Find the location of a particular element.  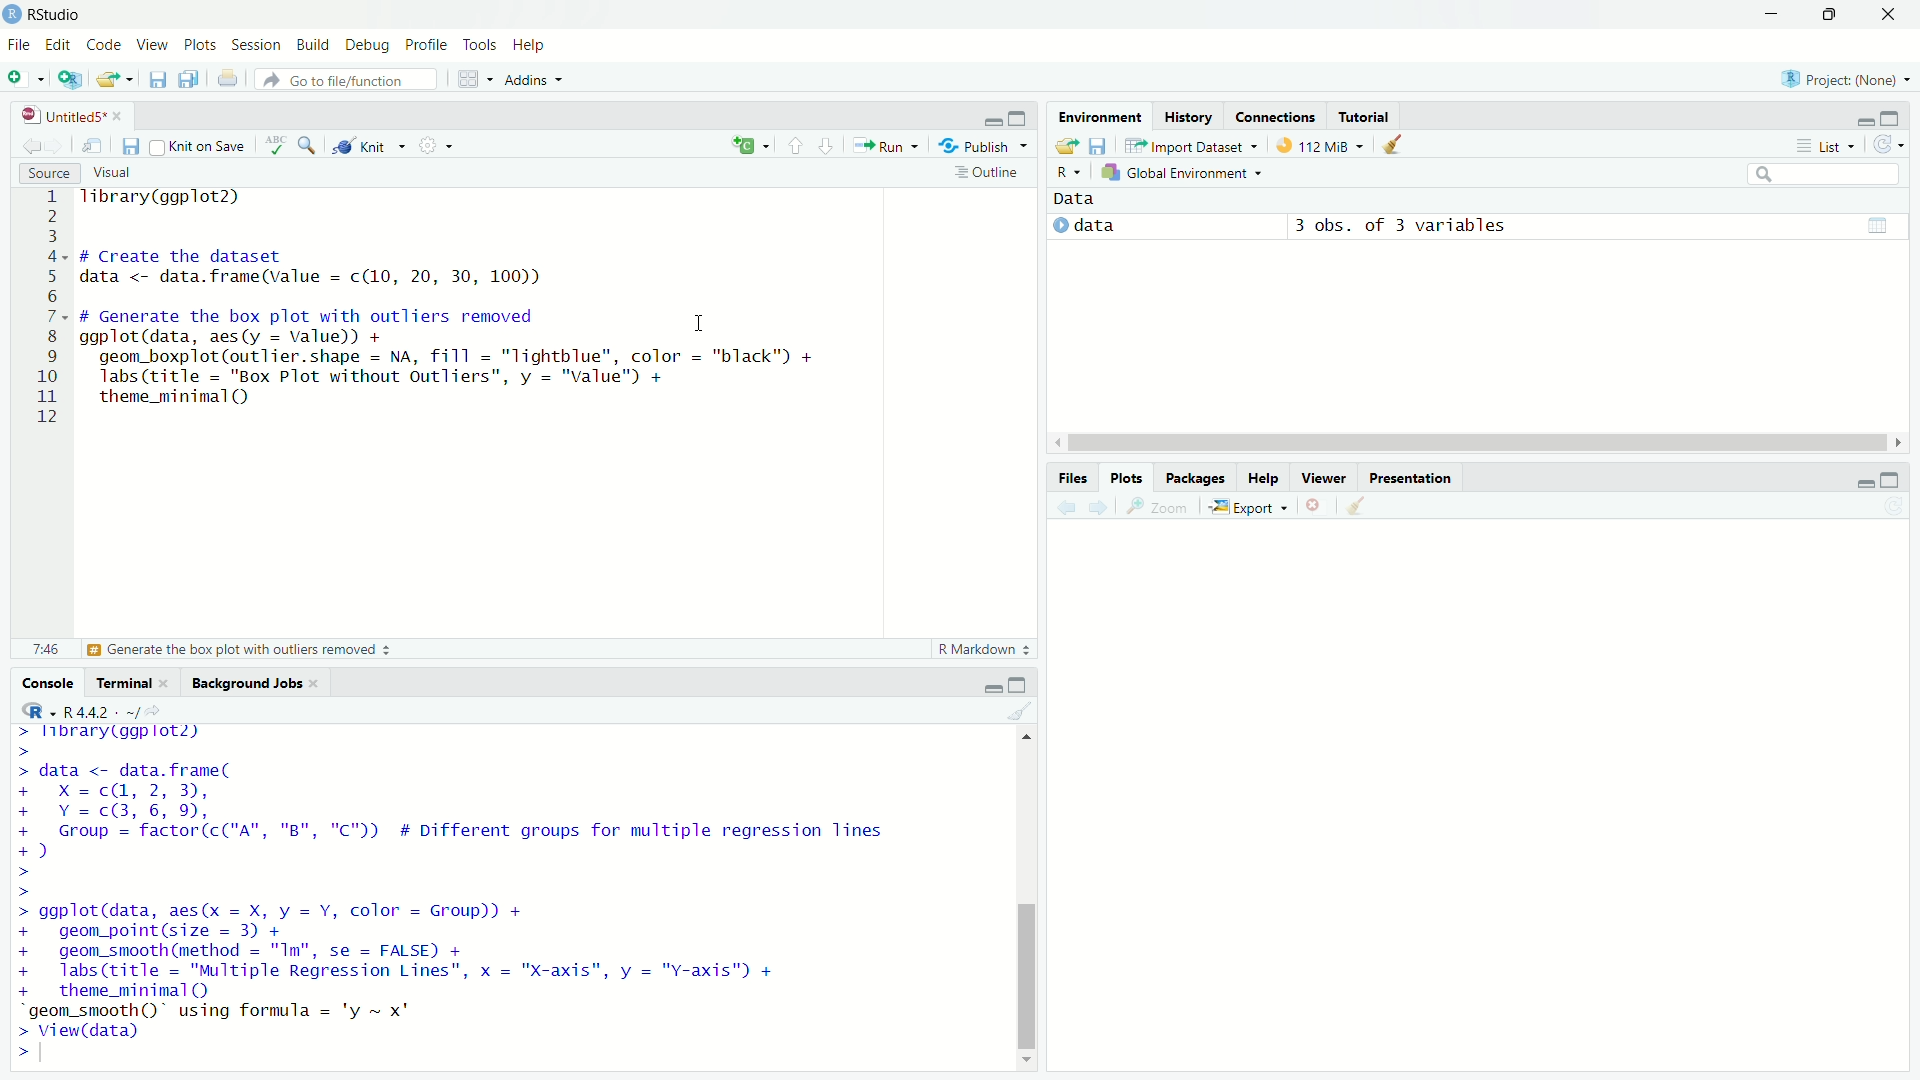

minimise is located at coordinates (1856, 487).